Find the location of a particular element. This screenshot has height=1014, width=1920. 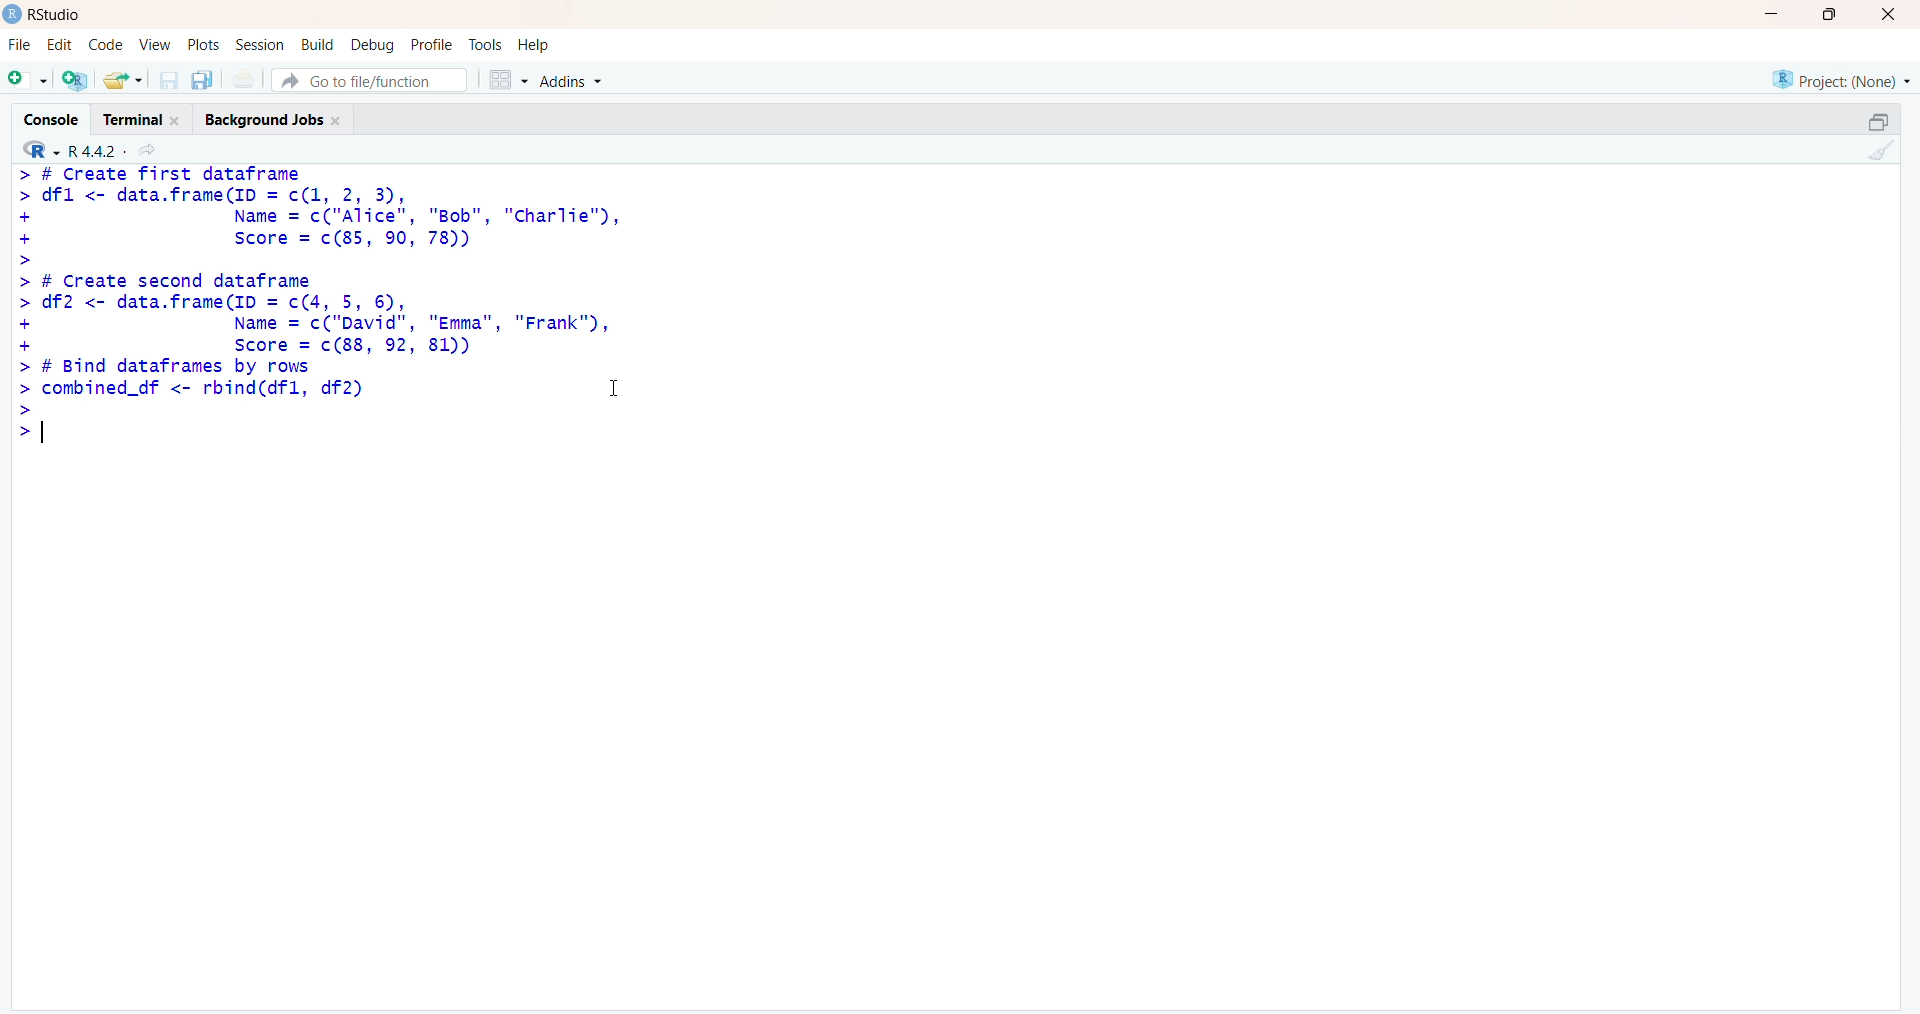

view current directory is located at coordinates (146, 149).